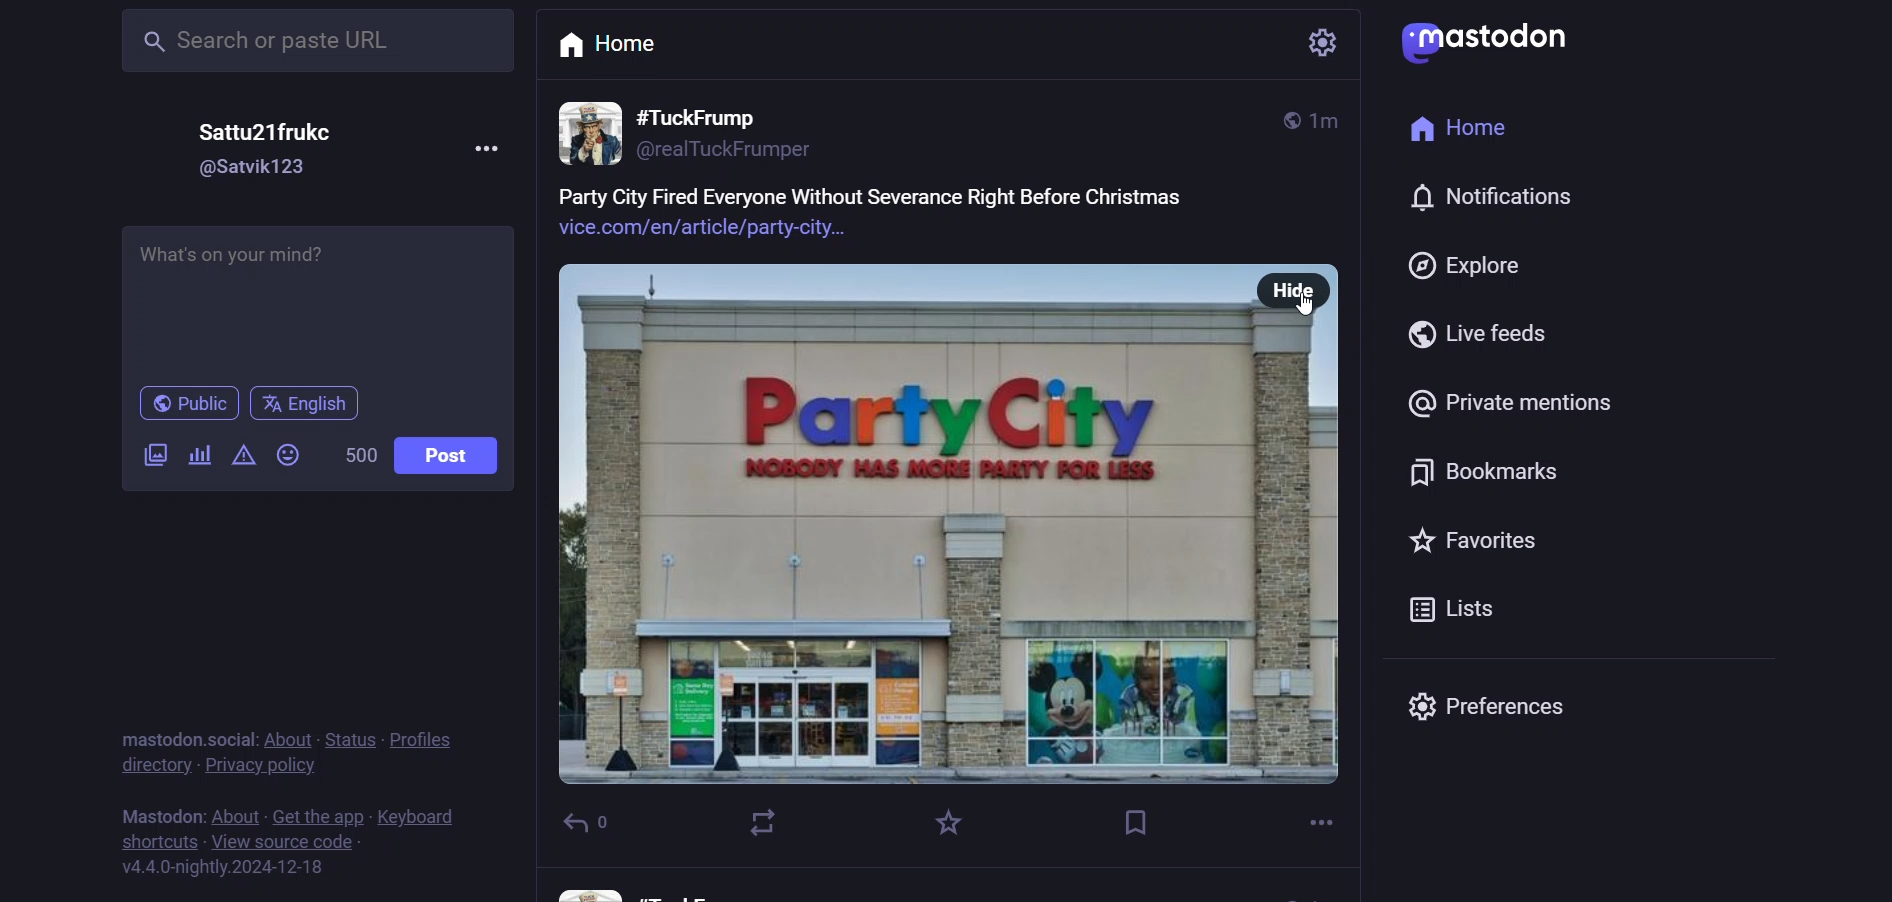  What do you see at coordinates (149, 769) in the screenshot?
I see `directory` at bounding box center [149, 769].